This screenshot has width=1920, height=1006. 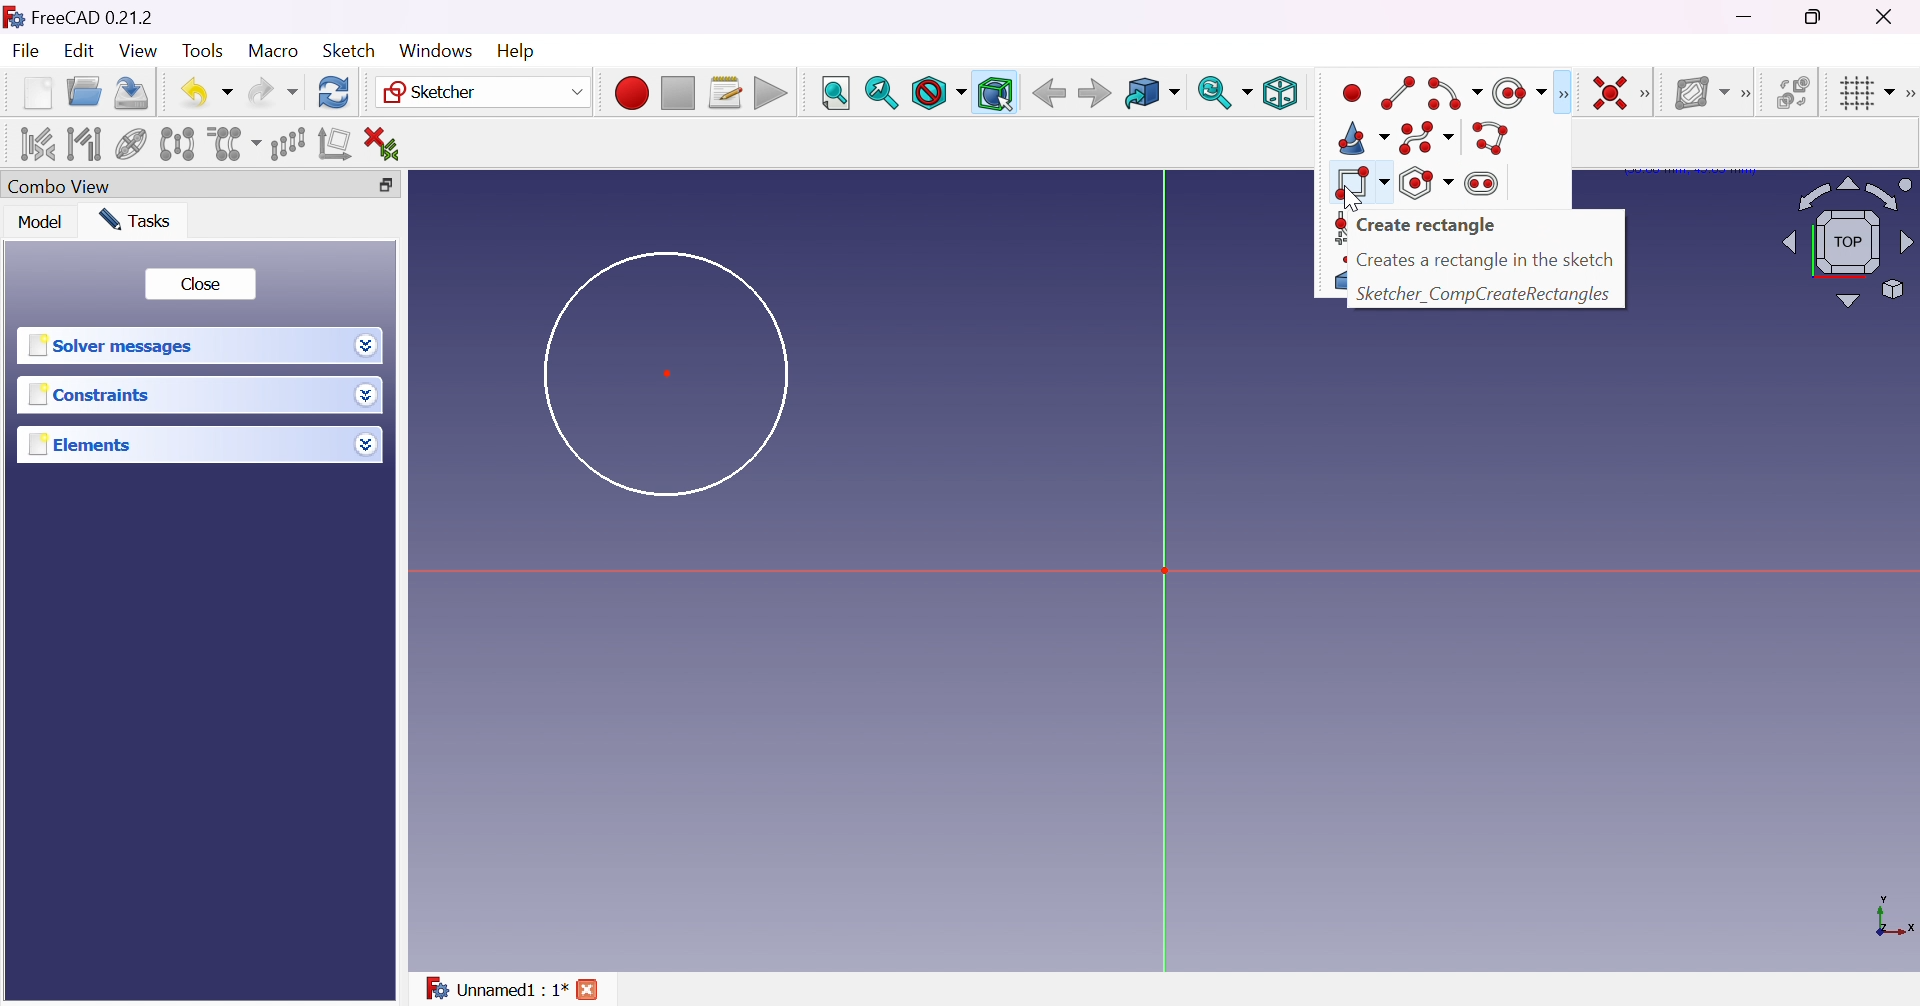 What do you see at coordinates (1844, 244) in the screenshot?
I see `Viewing angle` at bounding box center [1844, 244].